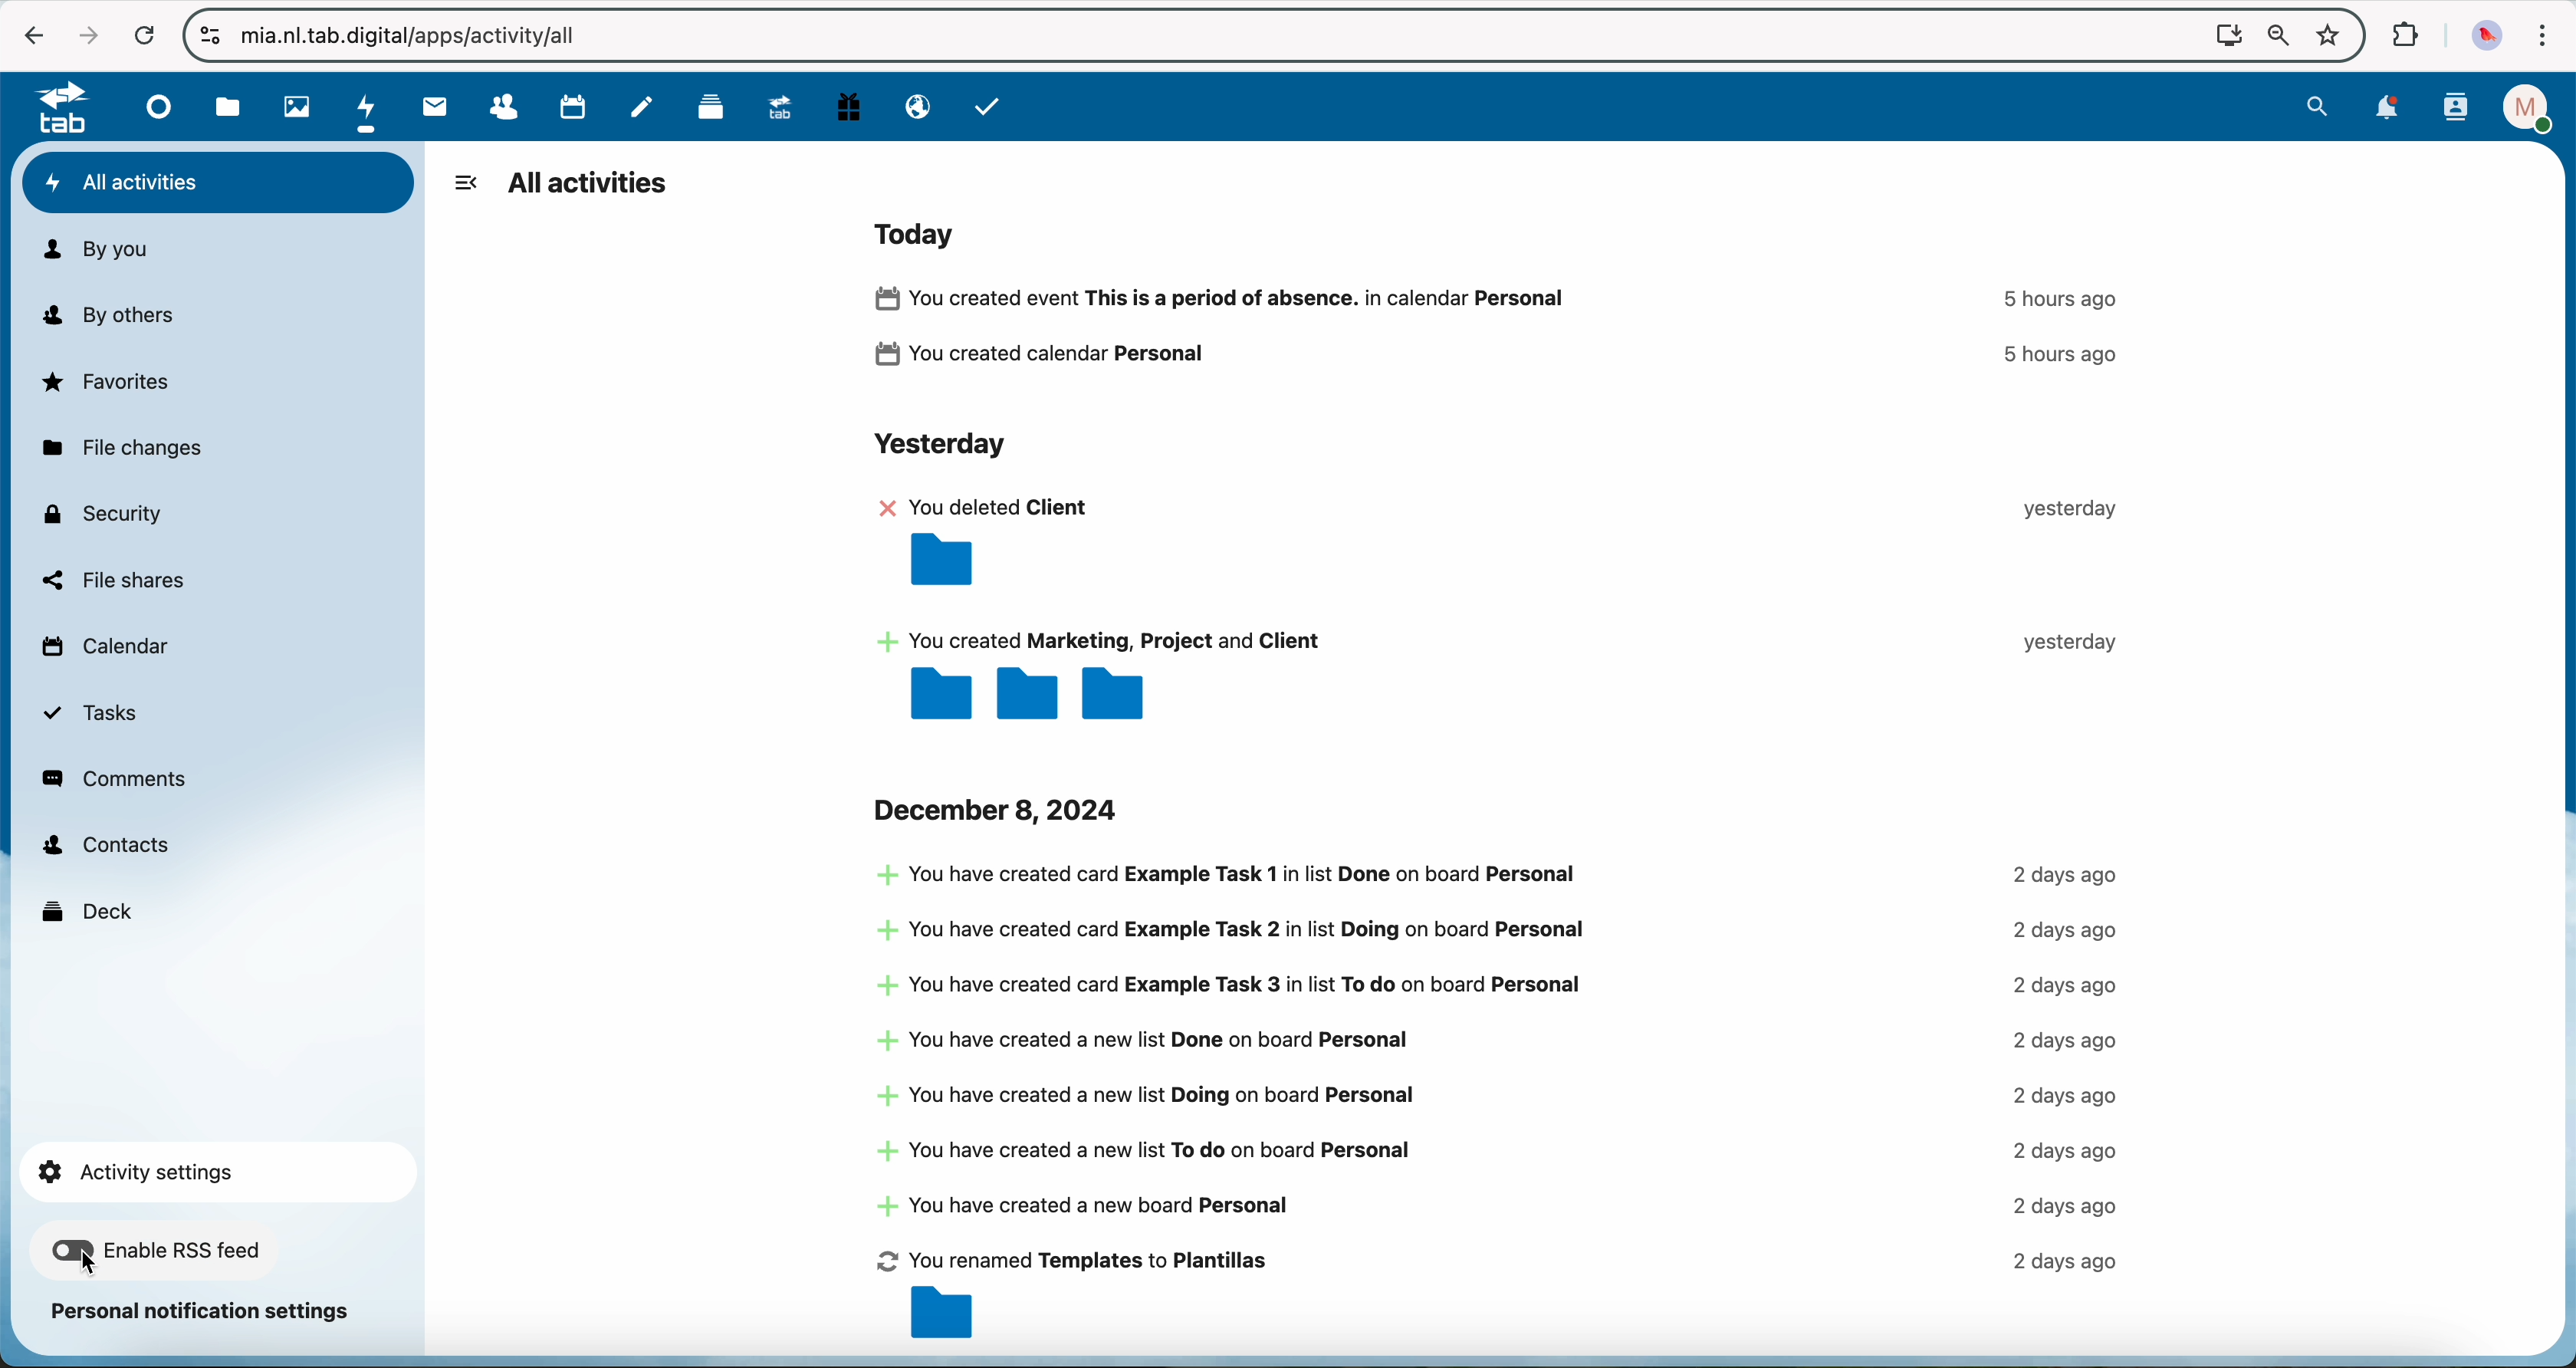 The height and width of the screenshot is (1368, 2576). What do you see at coordinates (2332, 36) in the screenshot?
I see `favorites` at bounding box center [2332, 36].